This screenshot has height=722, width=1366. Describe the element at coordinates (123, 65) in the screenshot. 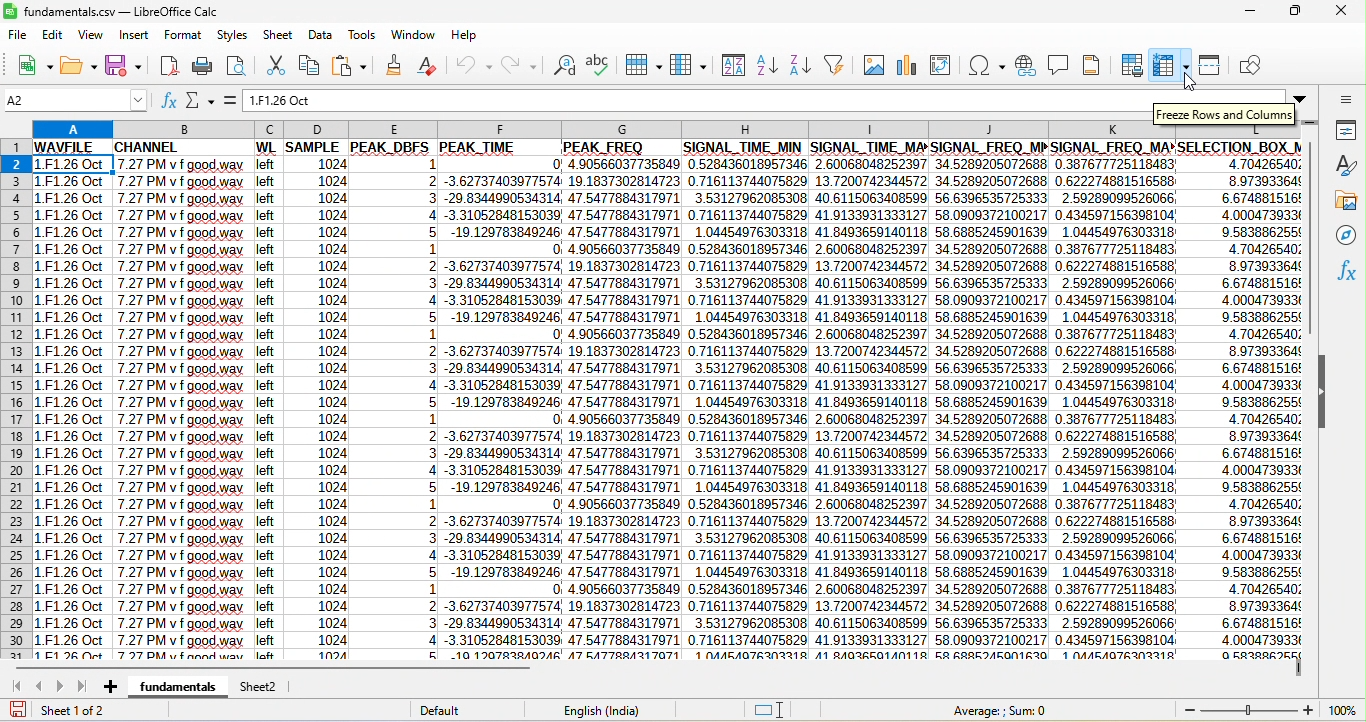

I see `save` at that location.